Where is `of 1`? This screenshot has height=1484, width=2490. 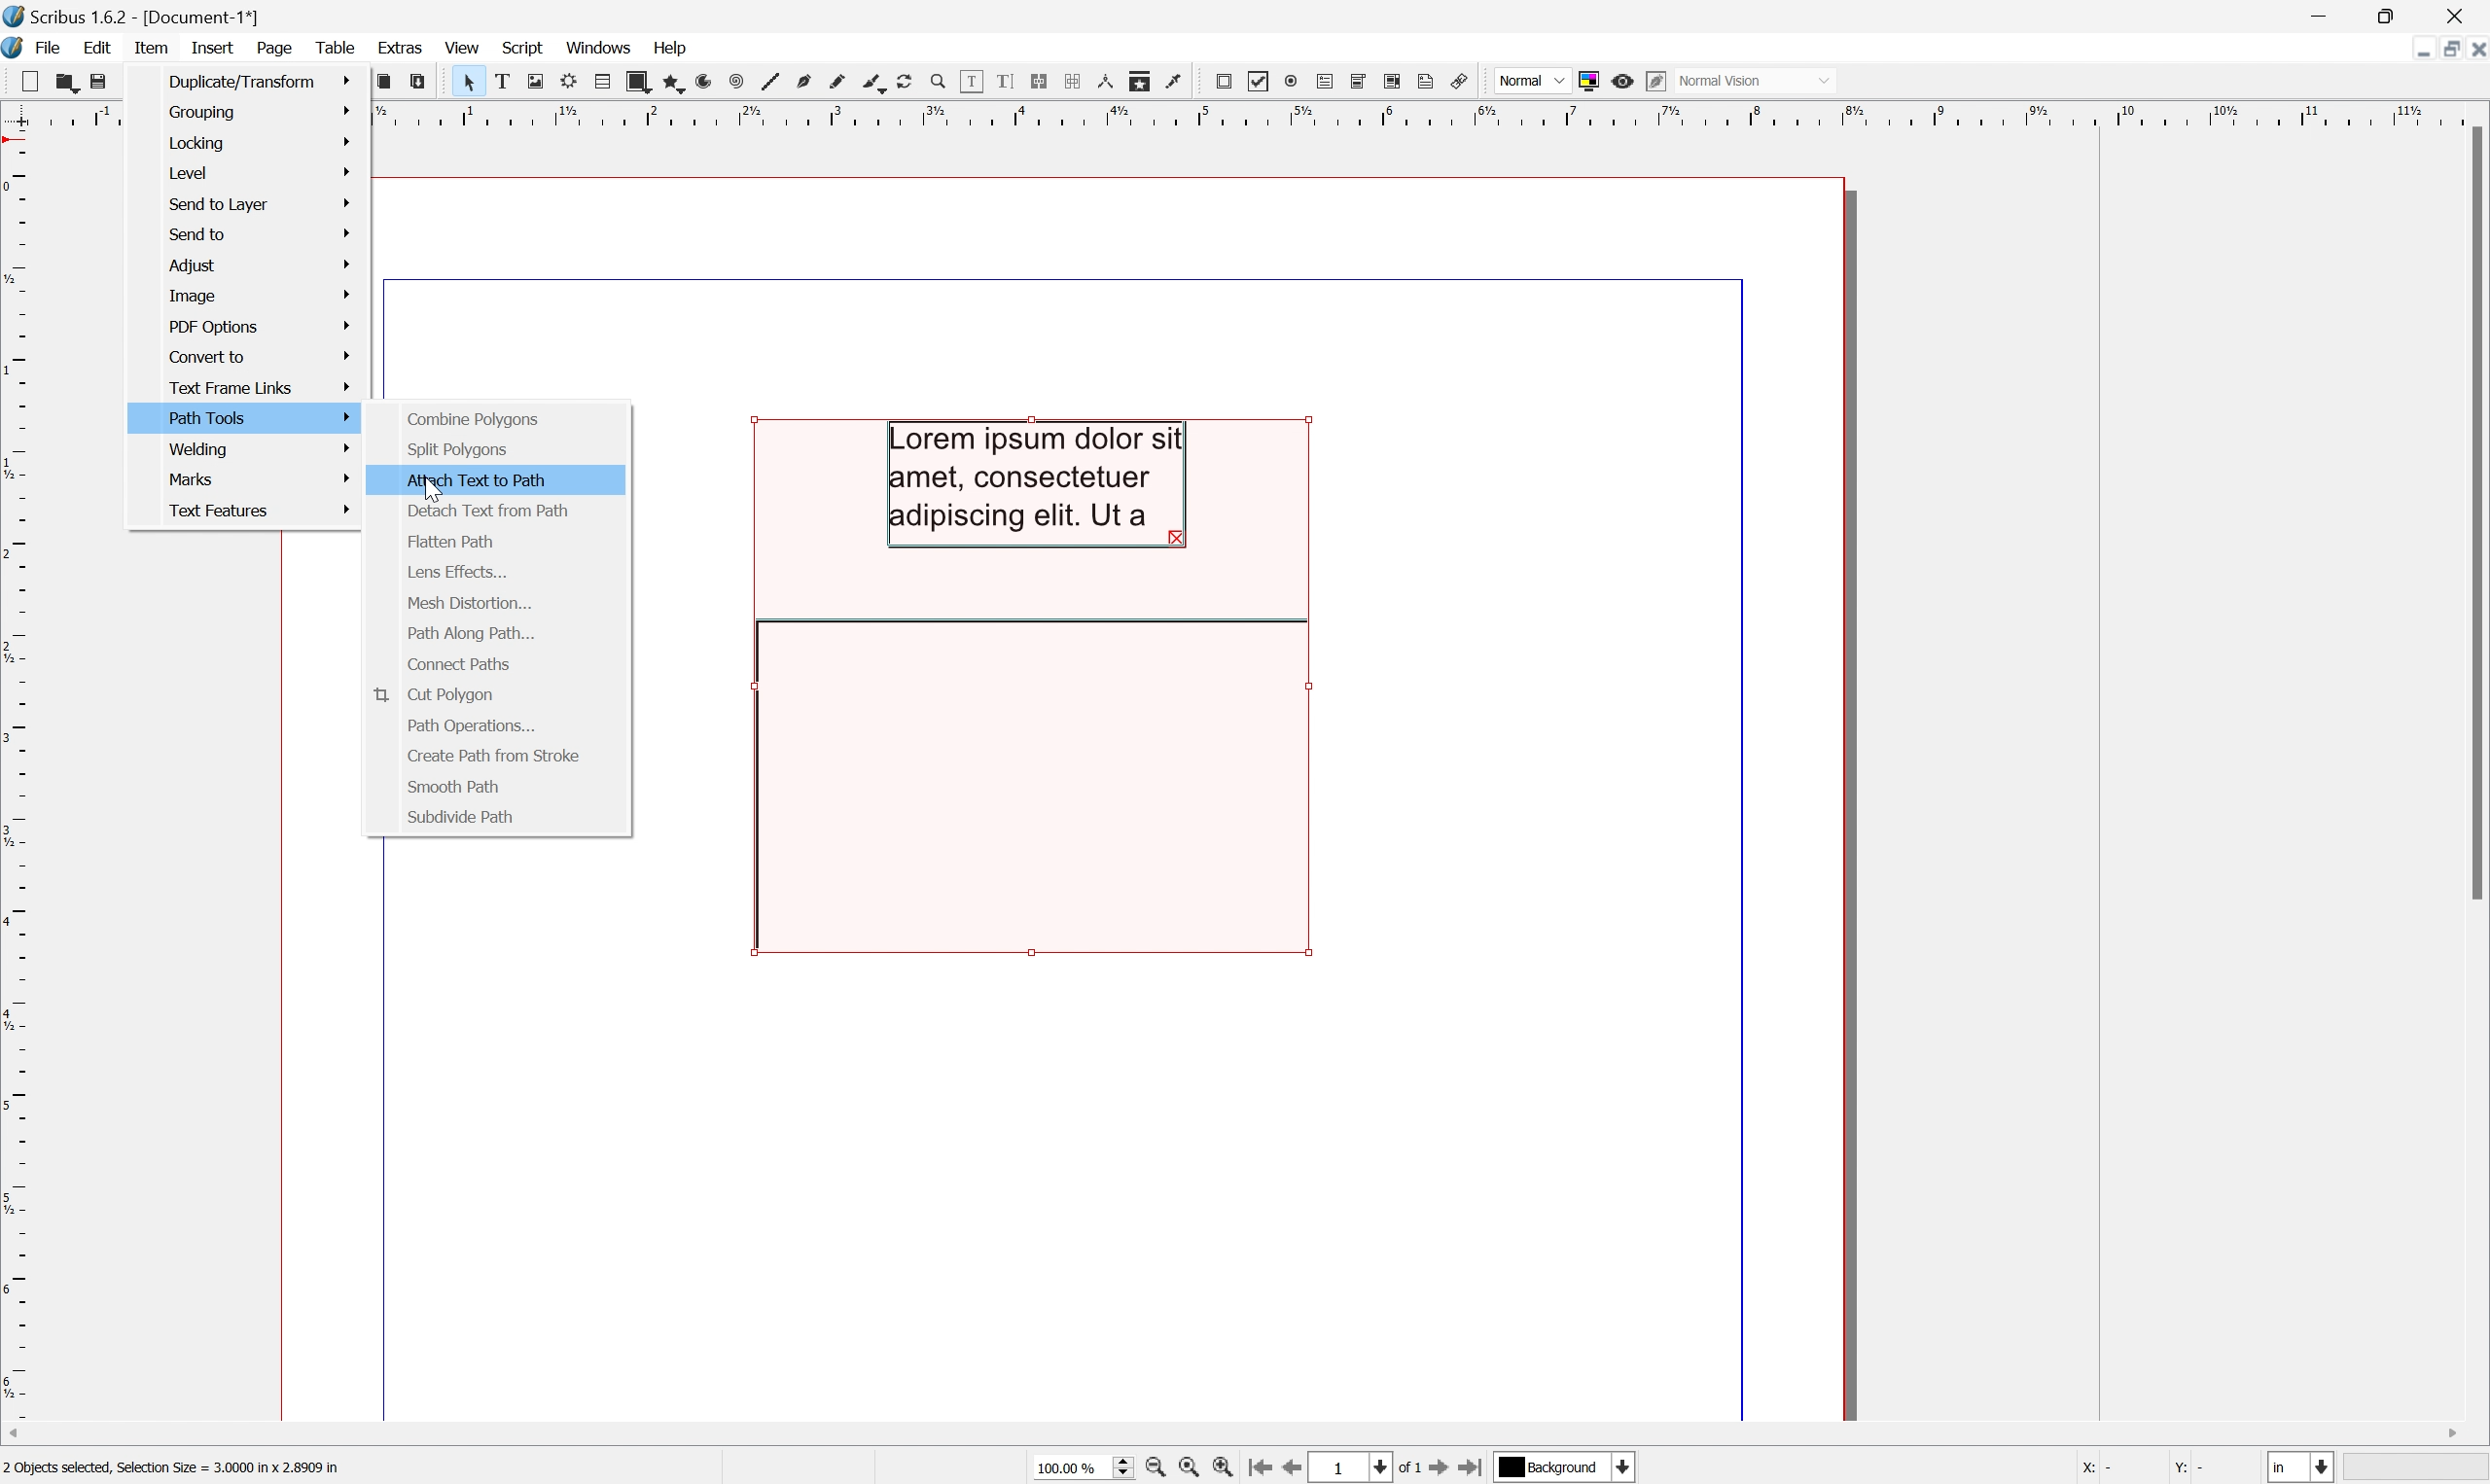 of 1 is located at coordinates (1405, 1469).